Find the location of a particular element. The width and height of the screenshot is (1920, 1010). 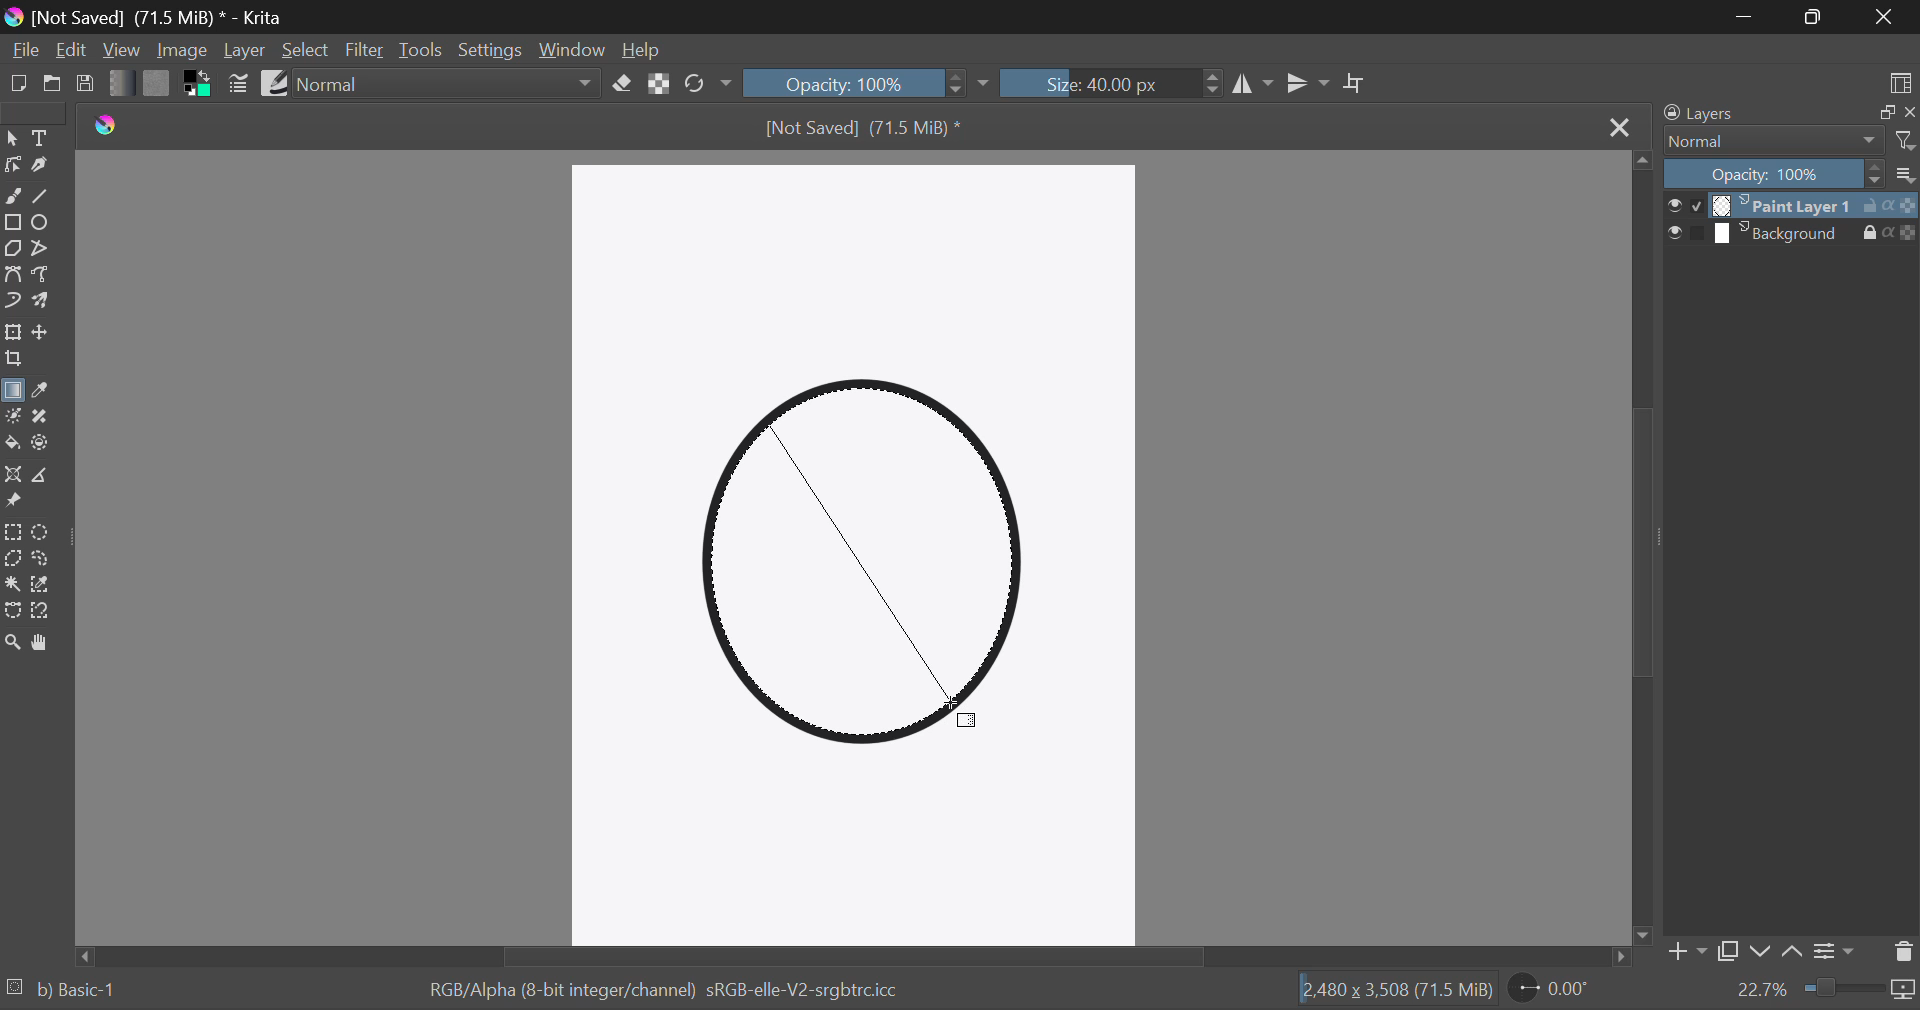

Freehand Selection is located at coordinates (46, 557).